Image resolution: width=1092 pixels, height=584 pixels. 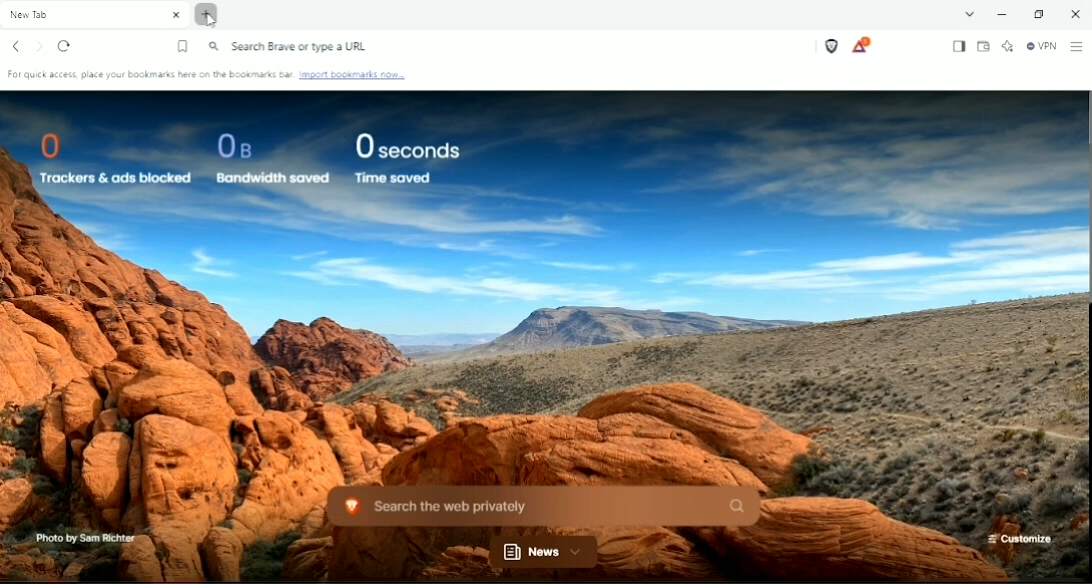 I want to click on Cursor, so click(x=210, y=21).